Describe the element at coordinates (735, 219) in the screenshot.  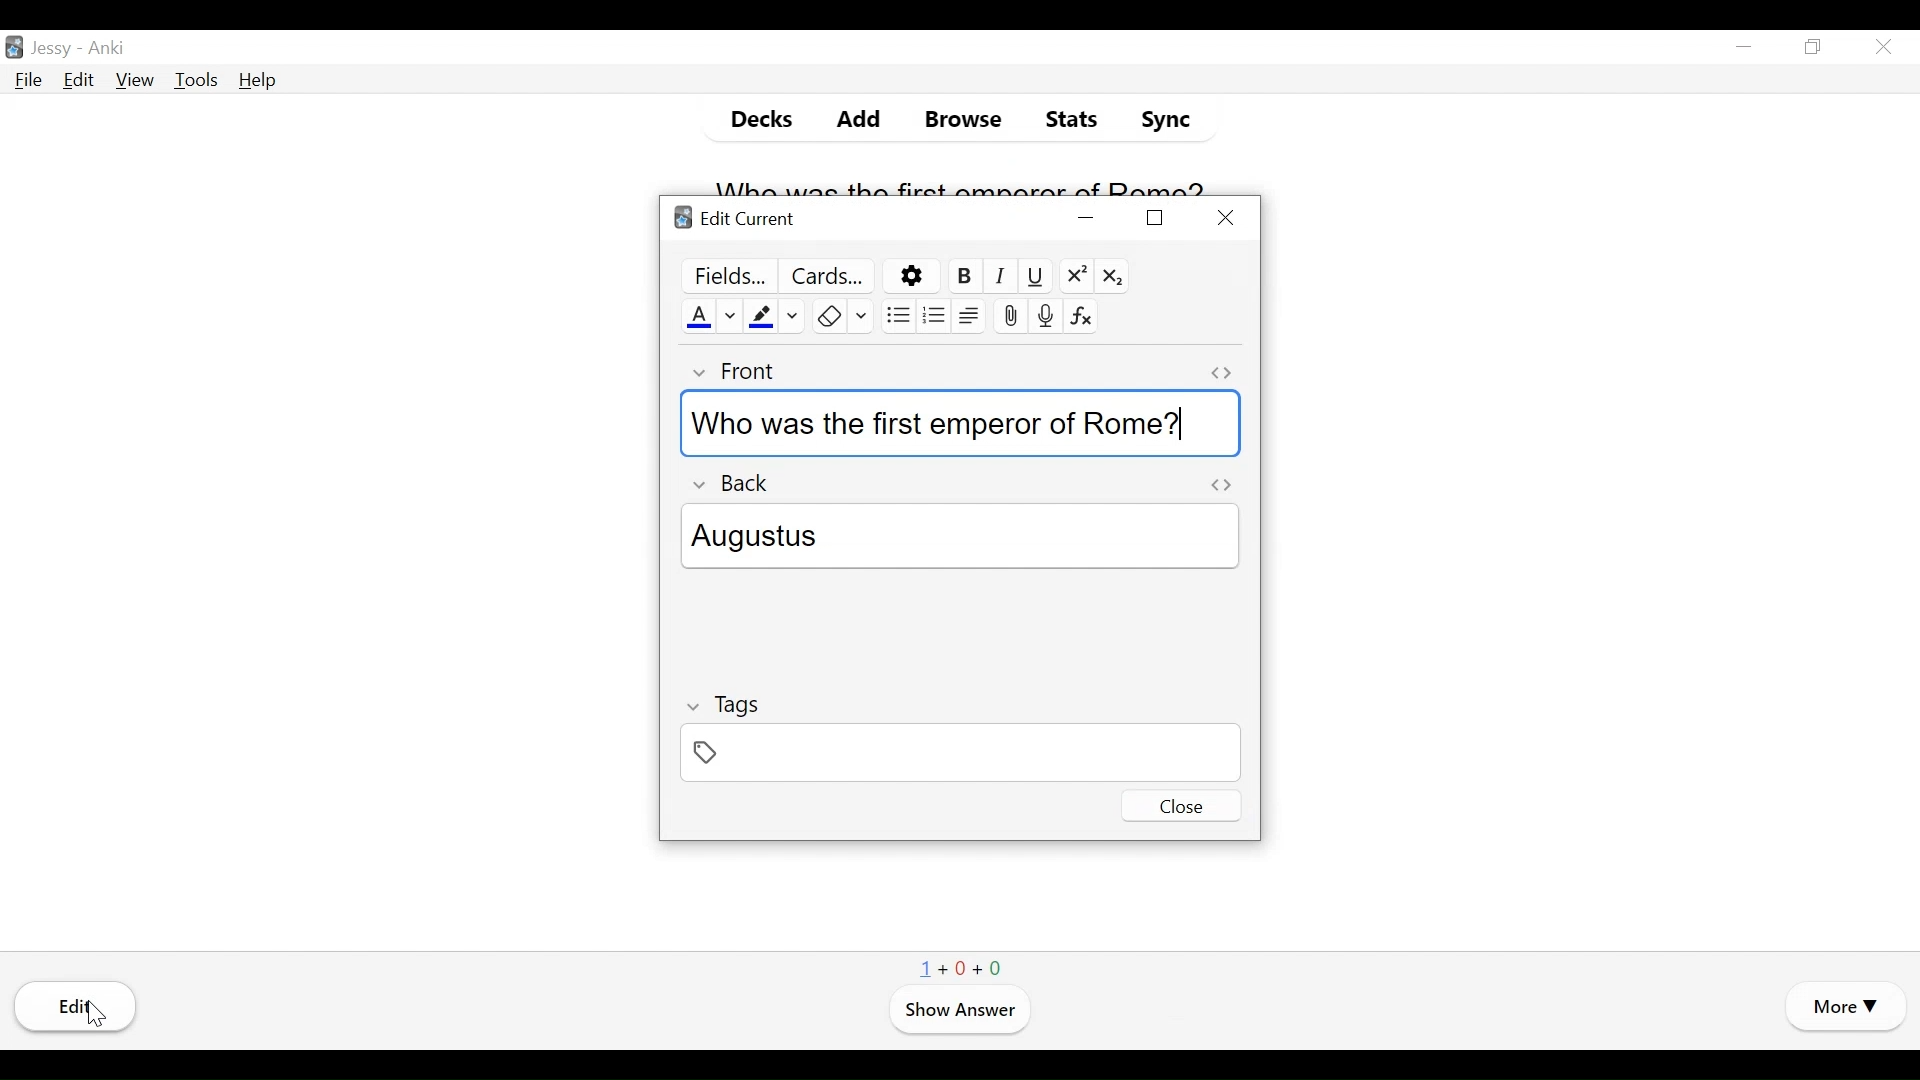
I see `Edit Current` at that location.